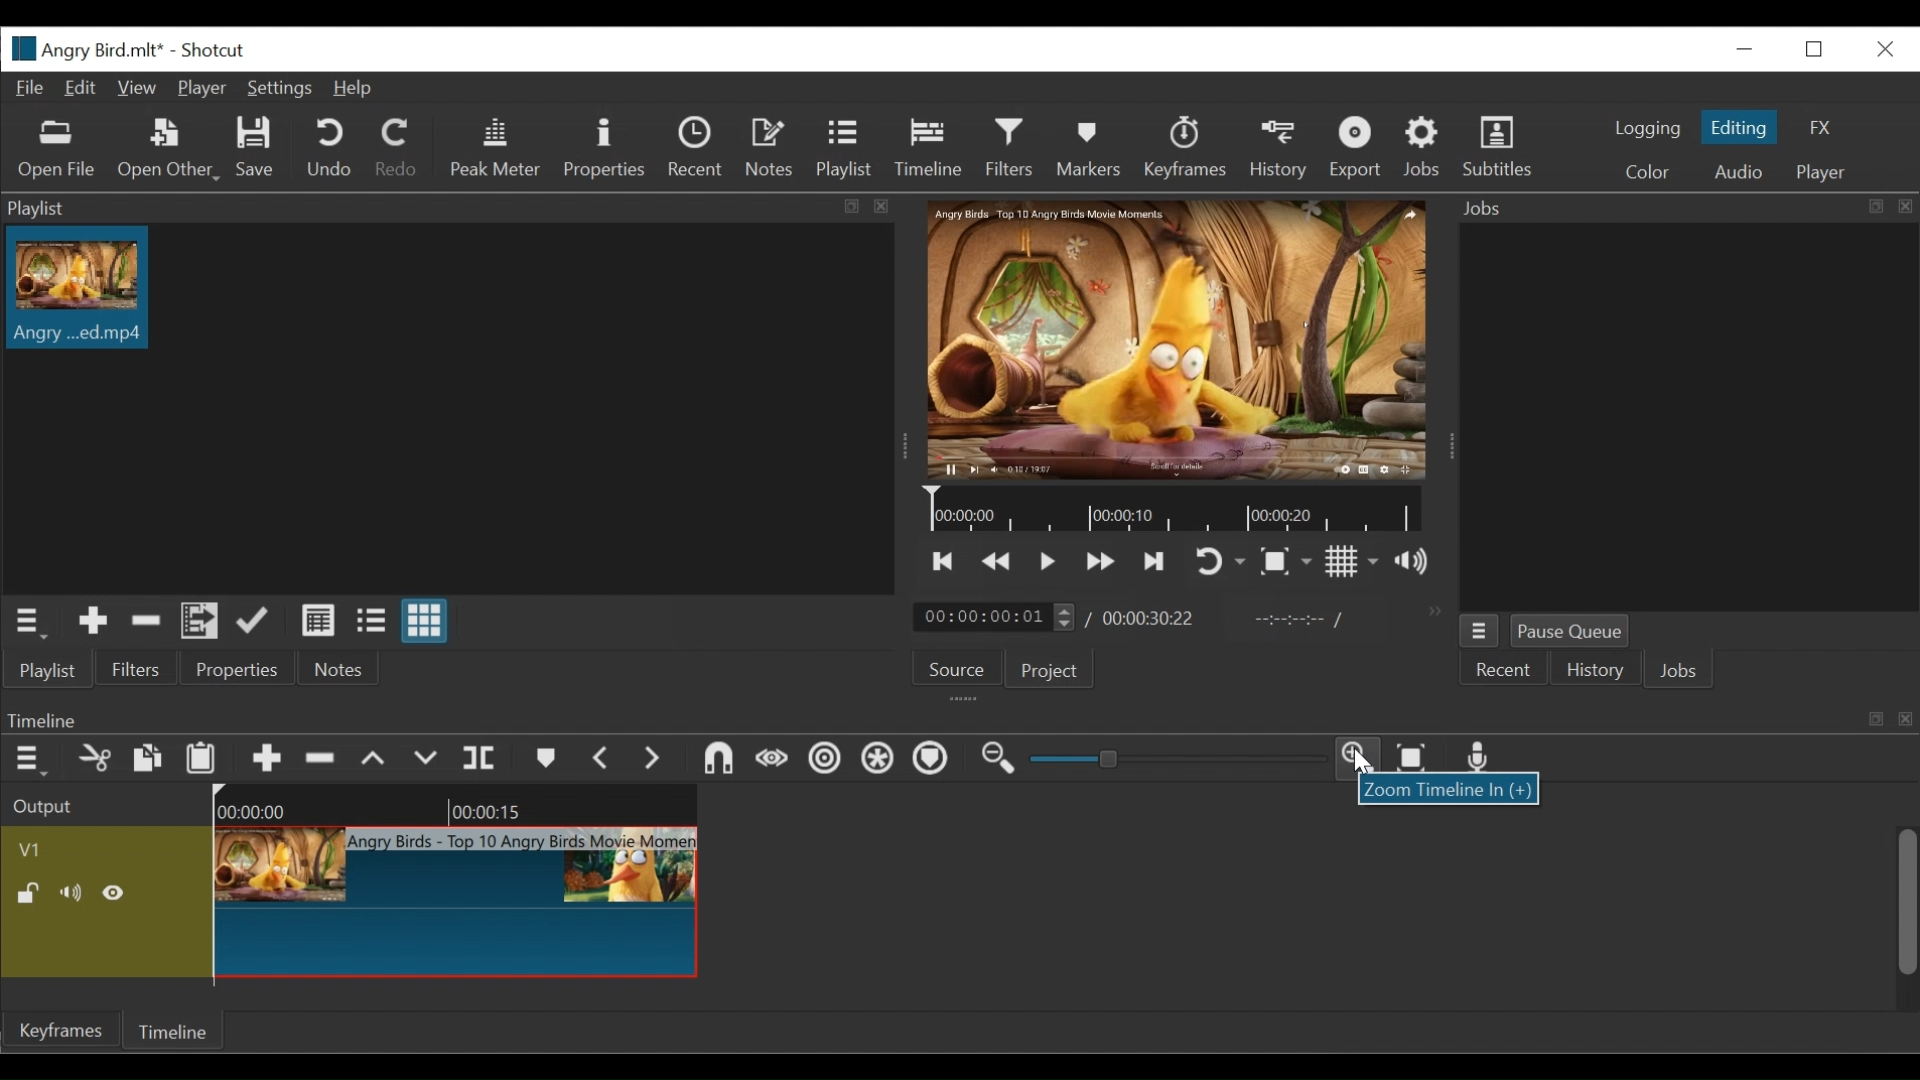 Image resolution: width=1920 pixels, height=1080 pixels. What do you see at coordinates (1682, 670) in the screenshot?
I see `Jobs` at bounding box center [1682, 670].